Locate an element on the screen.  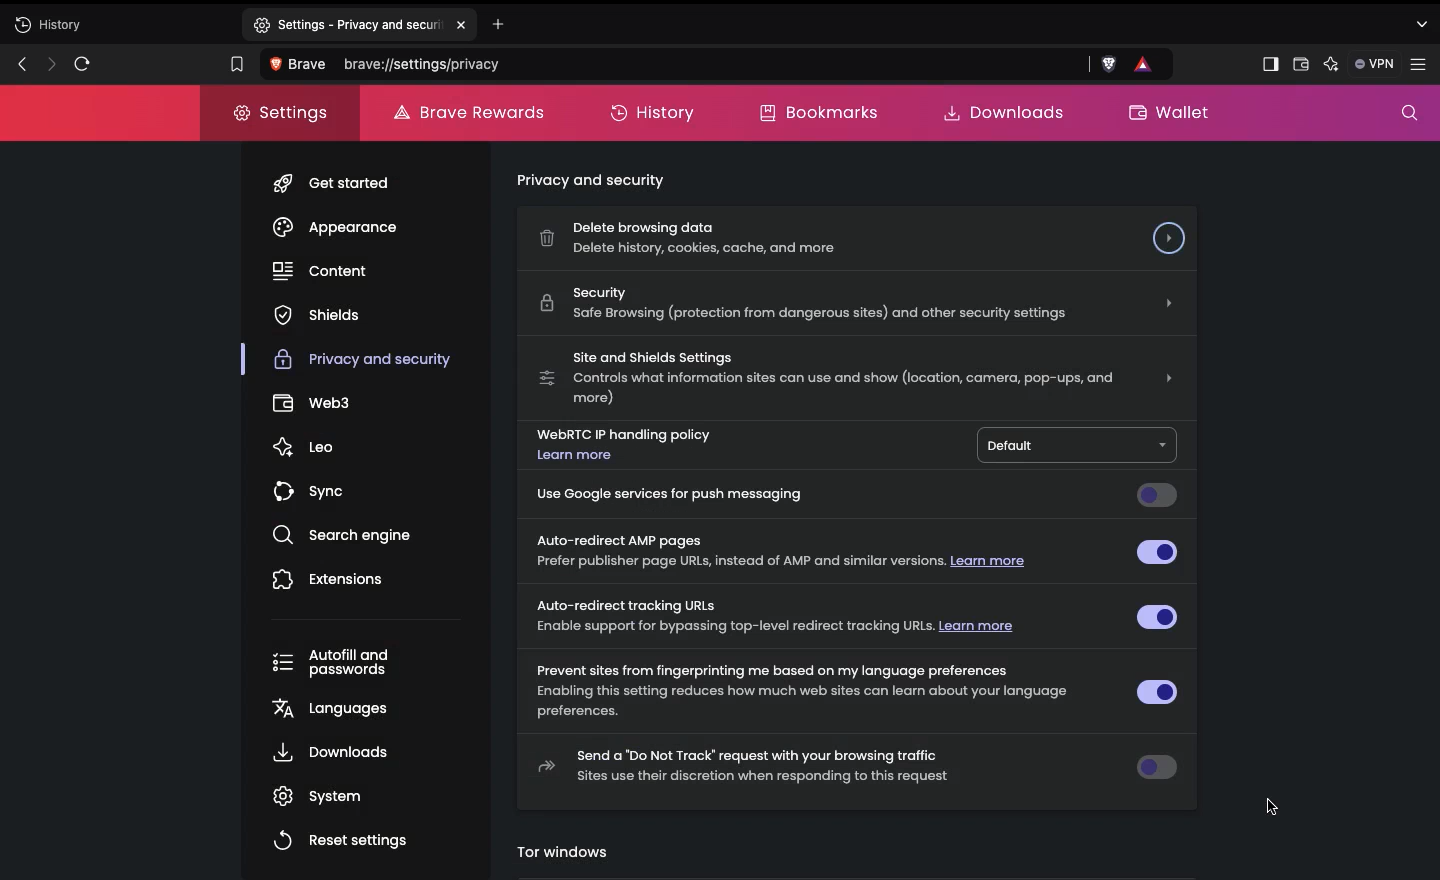
Search engine is located at coordinates (347, 537).